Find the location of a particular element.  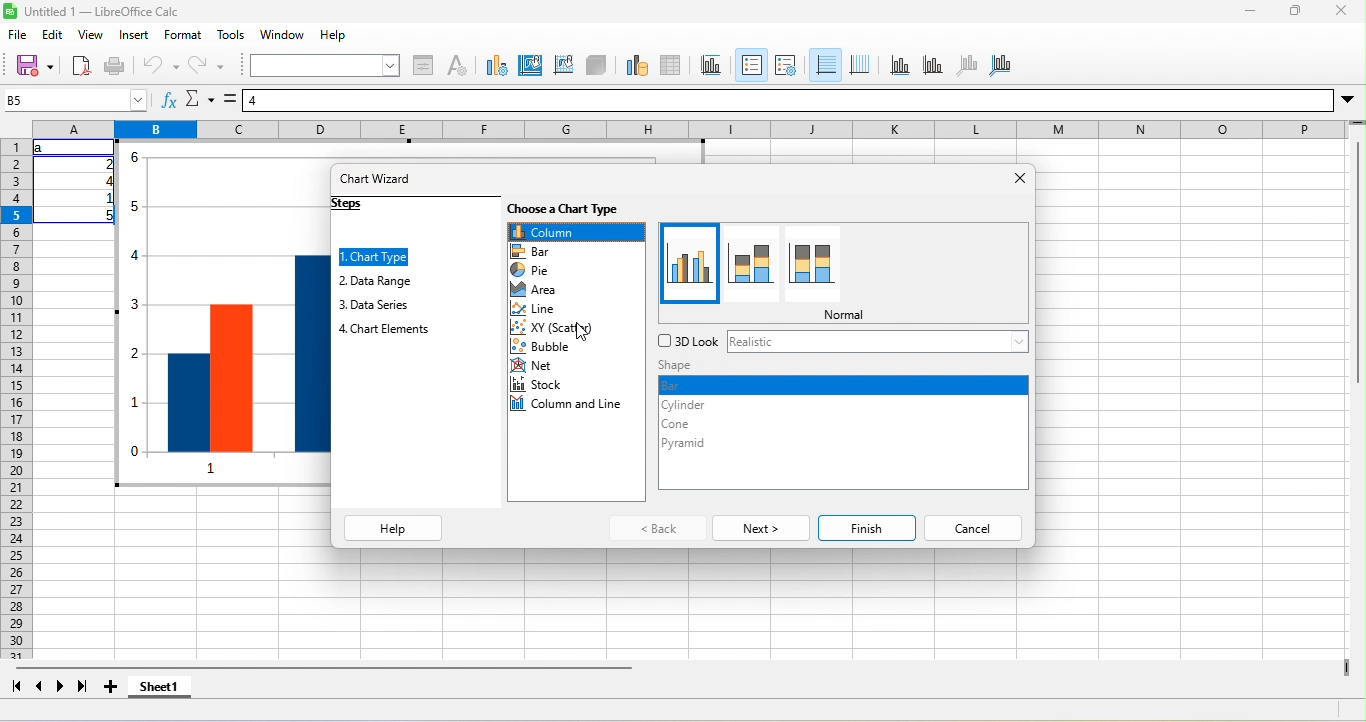

bar is located at coordinates (844, 385).